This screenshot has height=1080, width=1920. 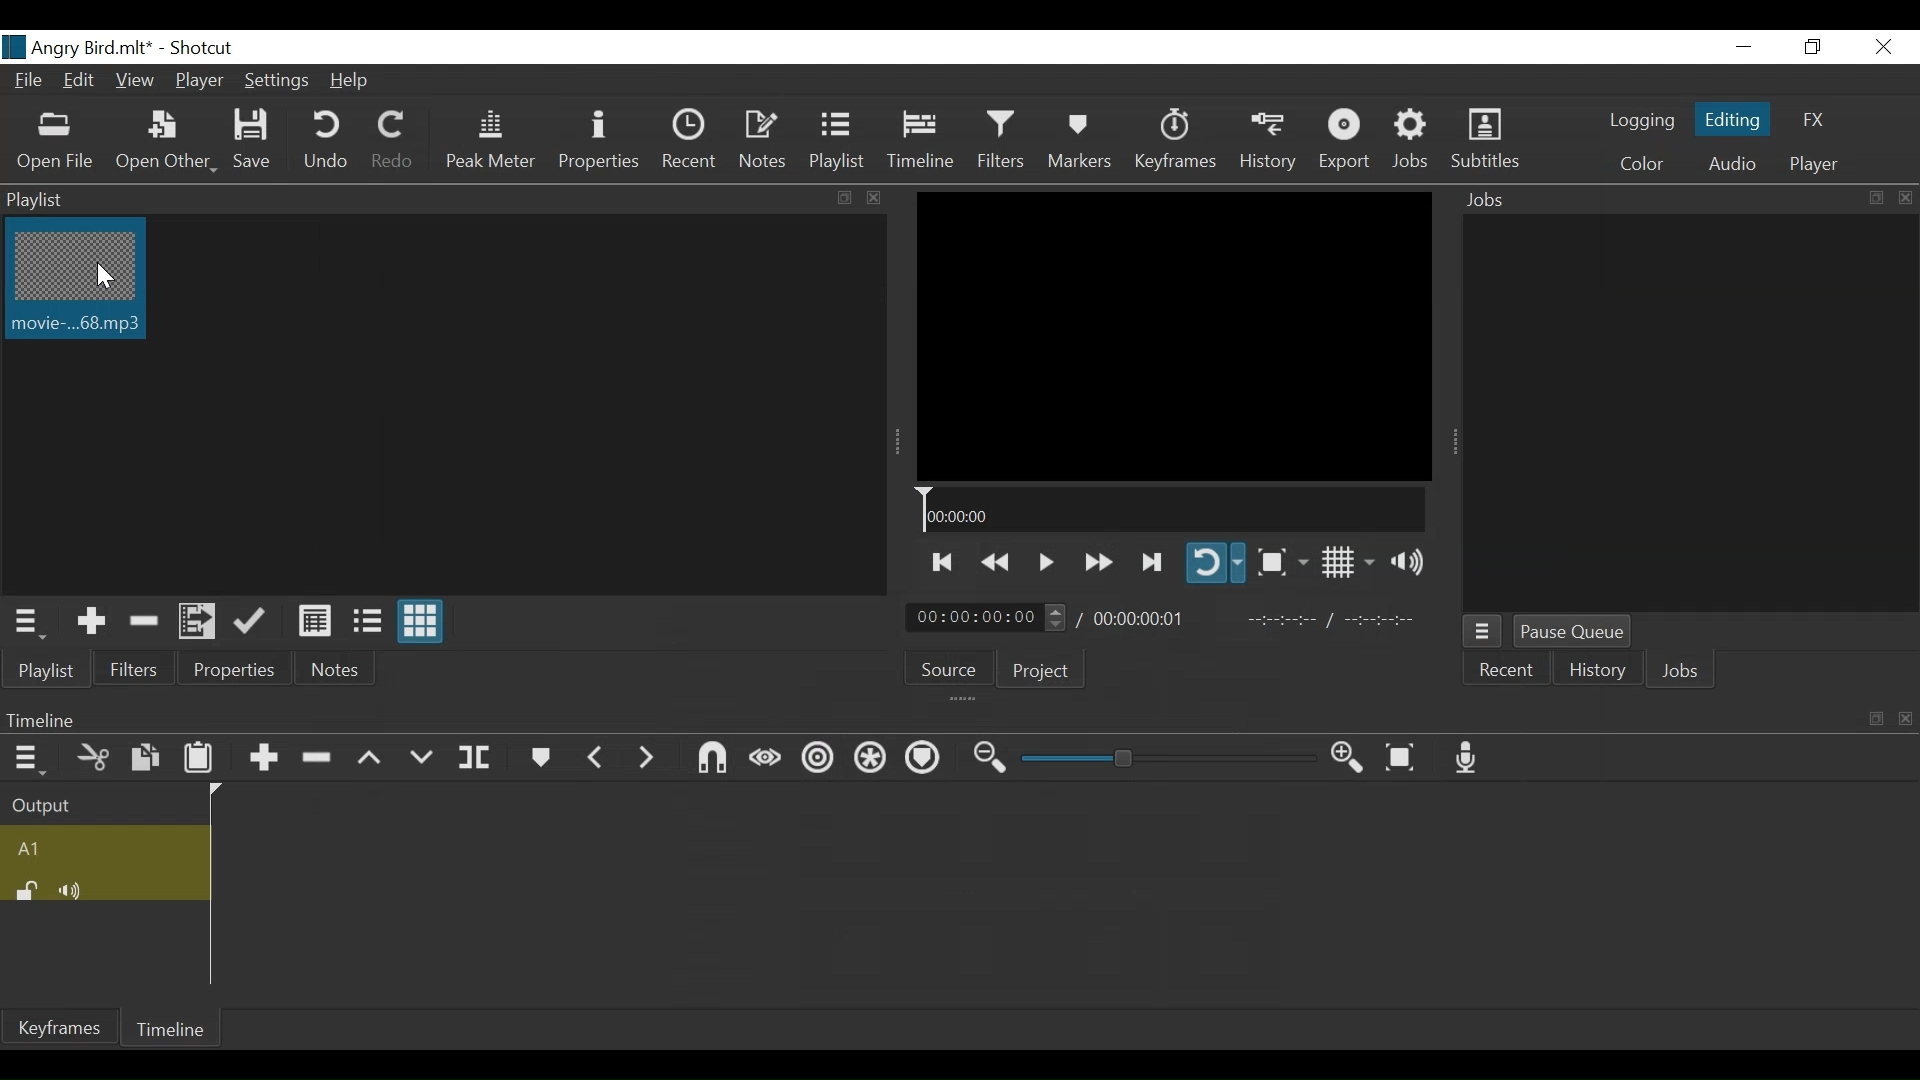 I want to click on Play quickly forward, so click(x=1096, y=561).